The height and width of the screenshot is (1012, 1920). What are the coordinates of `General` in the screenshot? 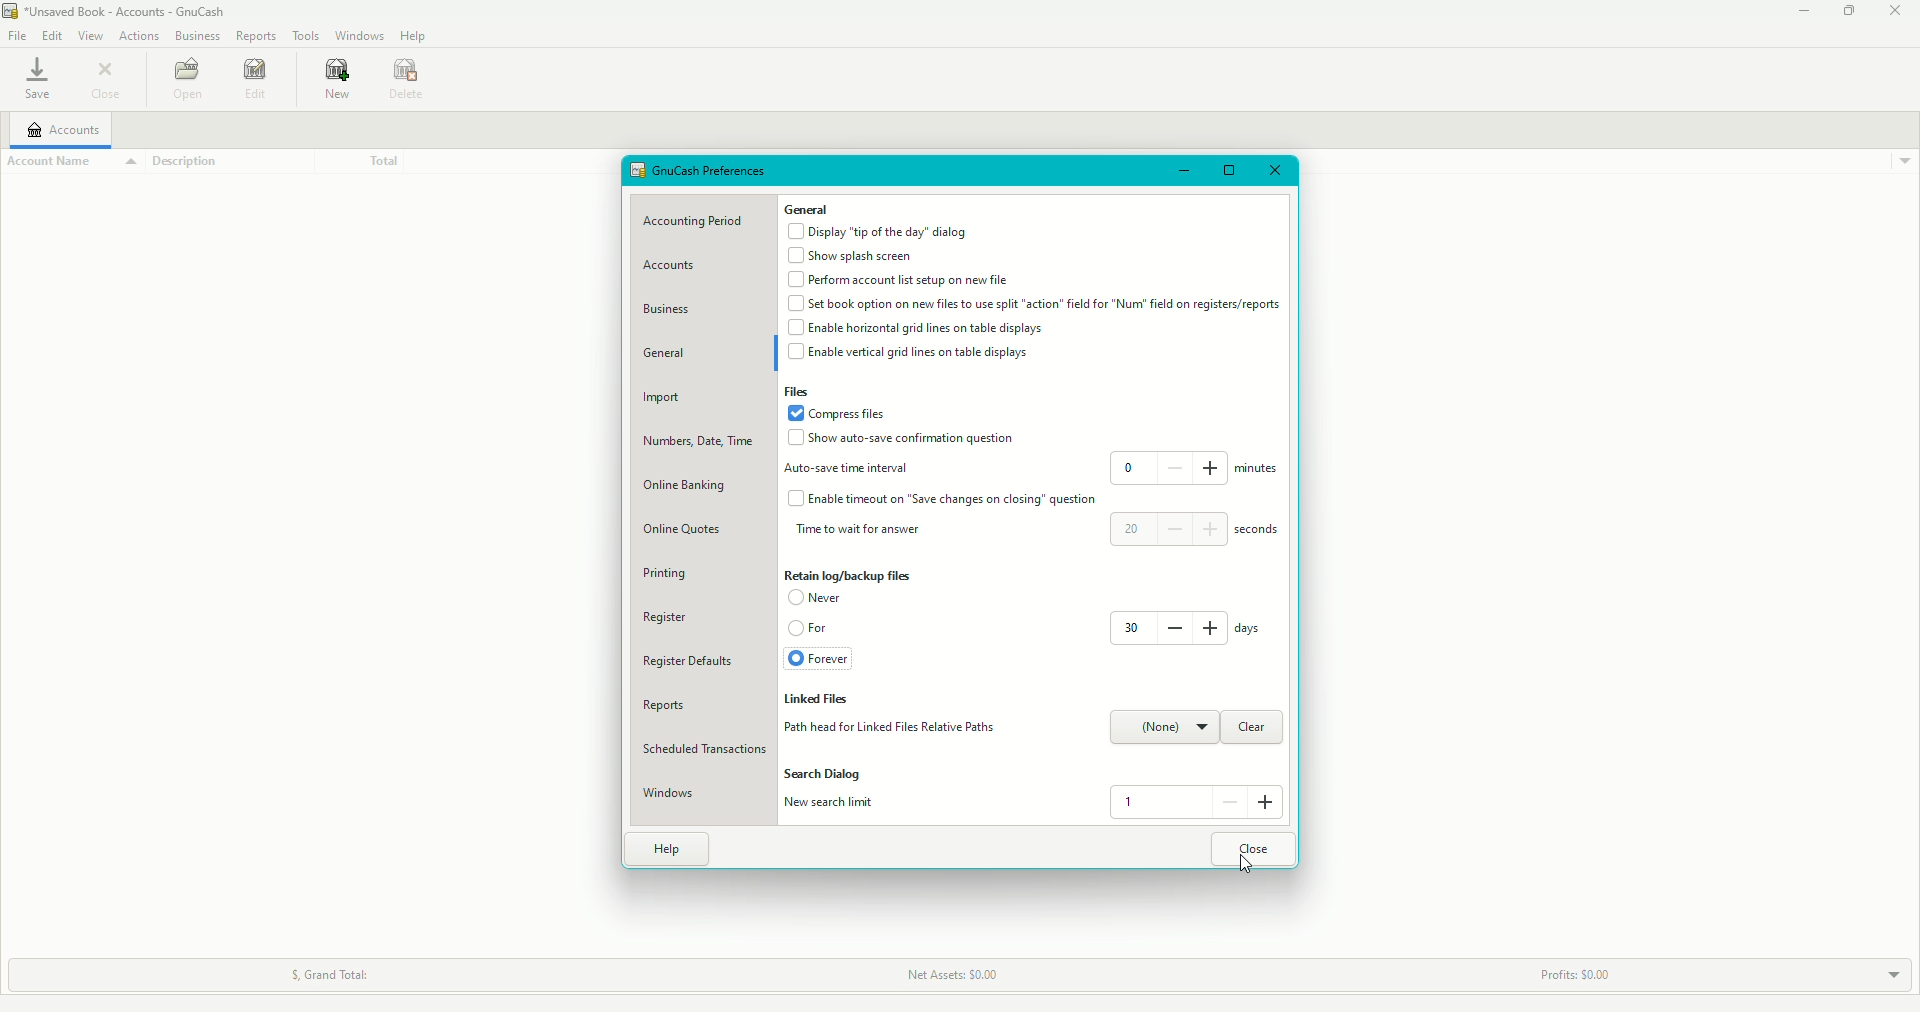 It's located at (677, 356).